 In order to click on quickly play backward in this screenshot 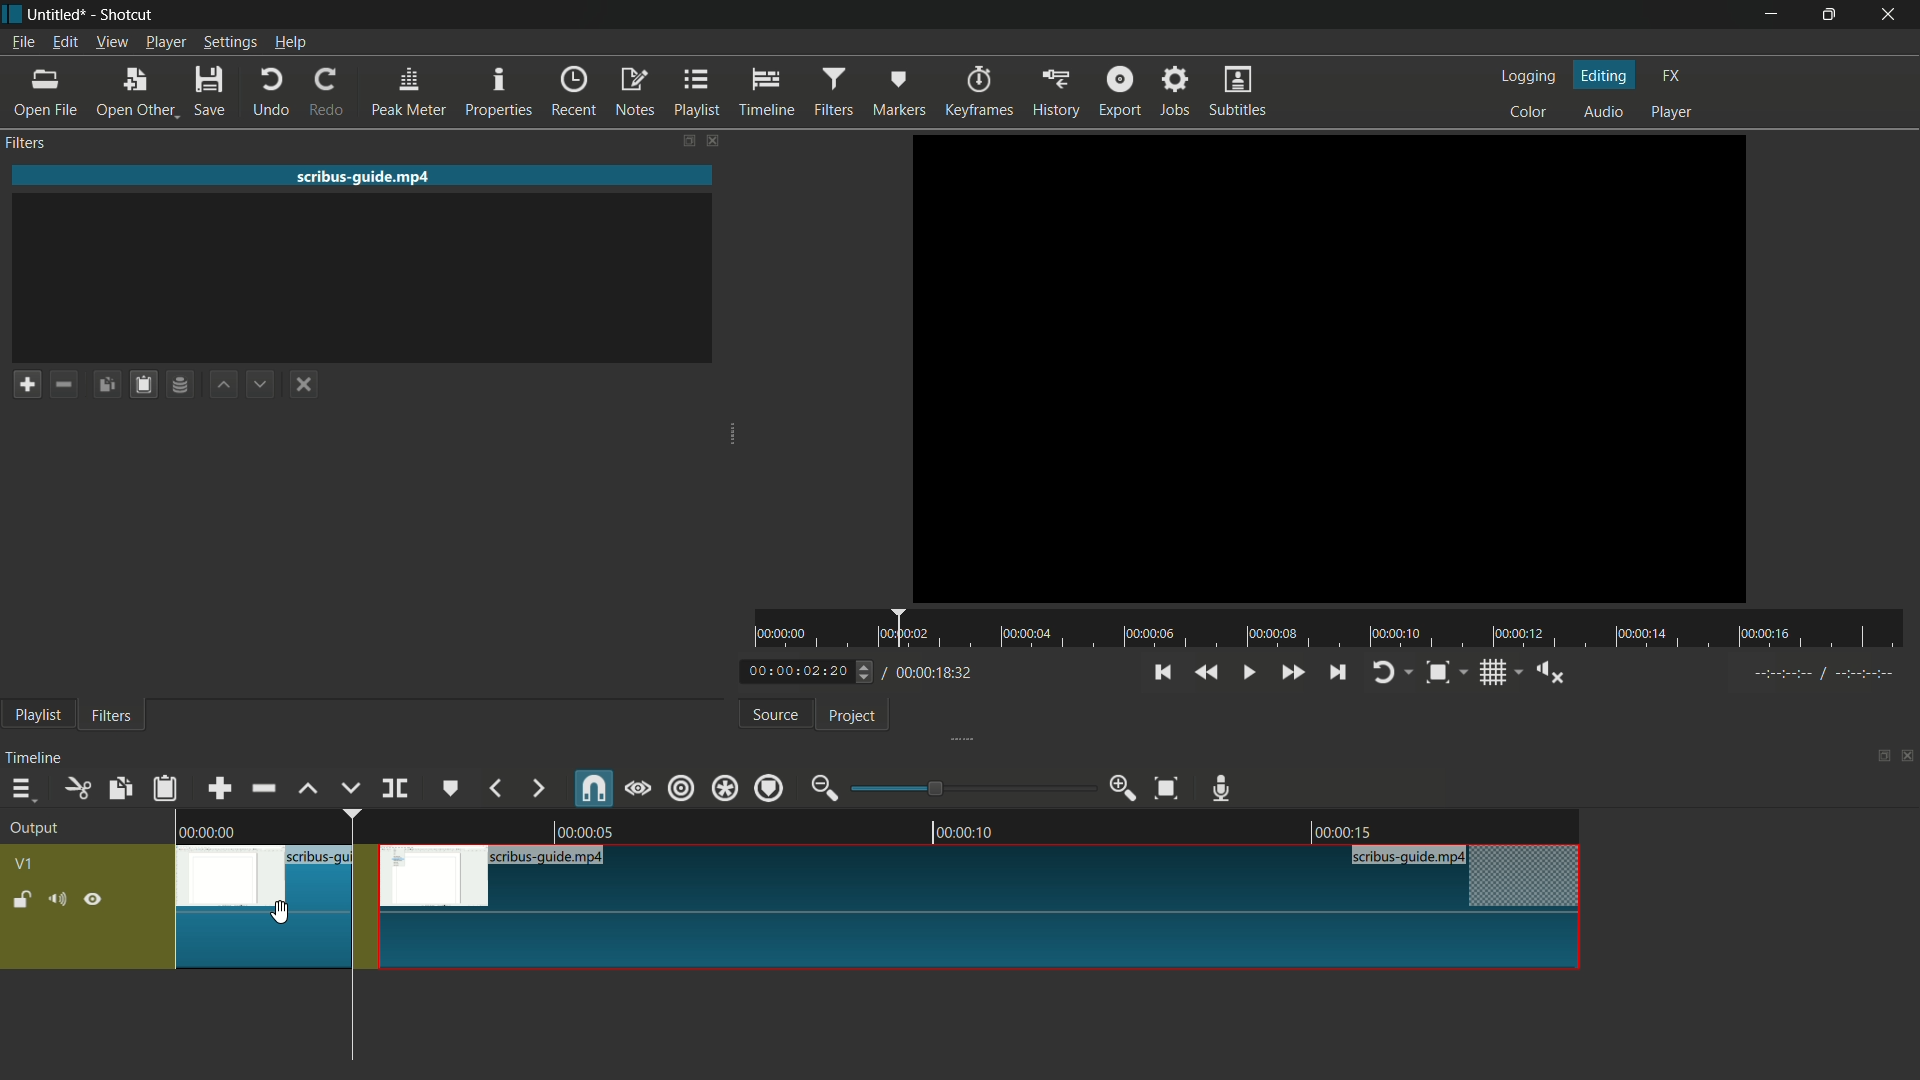, I will do `click(1210, 672)`.